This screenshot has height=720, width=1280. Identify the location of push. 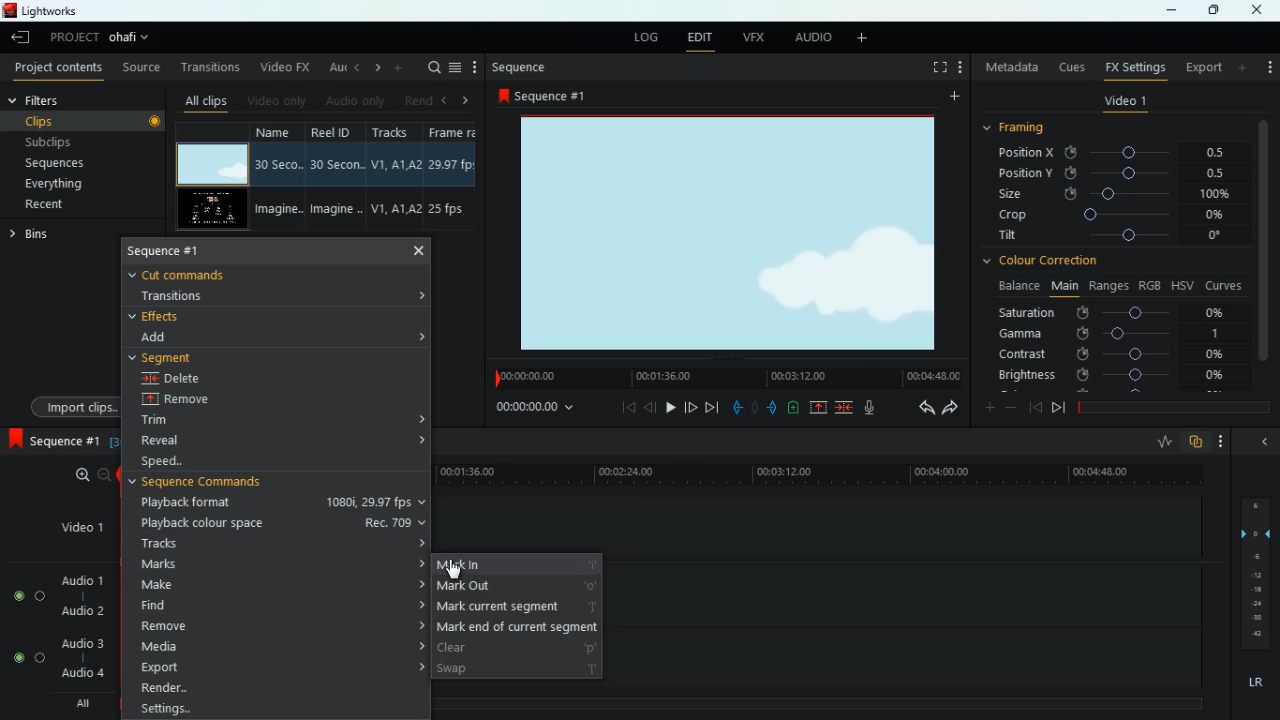
(772, 408).